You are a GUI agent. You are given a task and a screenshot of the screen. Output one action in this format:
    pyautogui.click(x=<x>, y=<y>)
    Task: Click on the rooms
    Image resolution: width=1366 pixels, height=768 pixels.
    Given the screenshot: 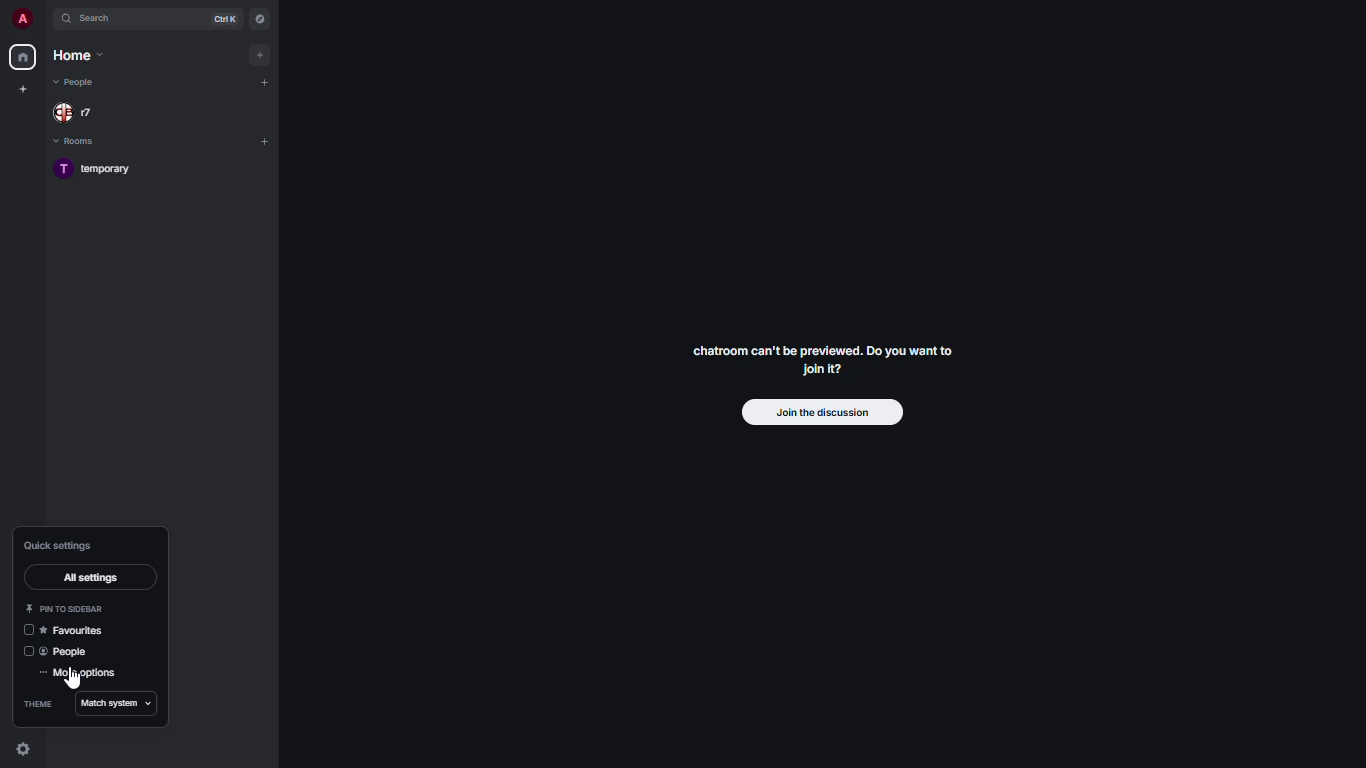 What is the action you would take?
    pyautogui.click(x=81, y=141)
    